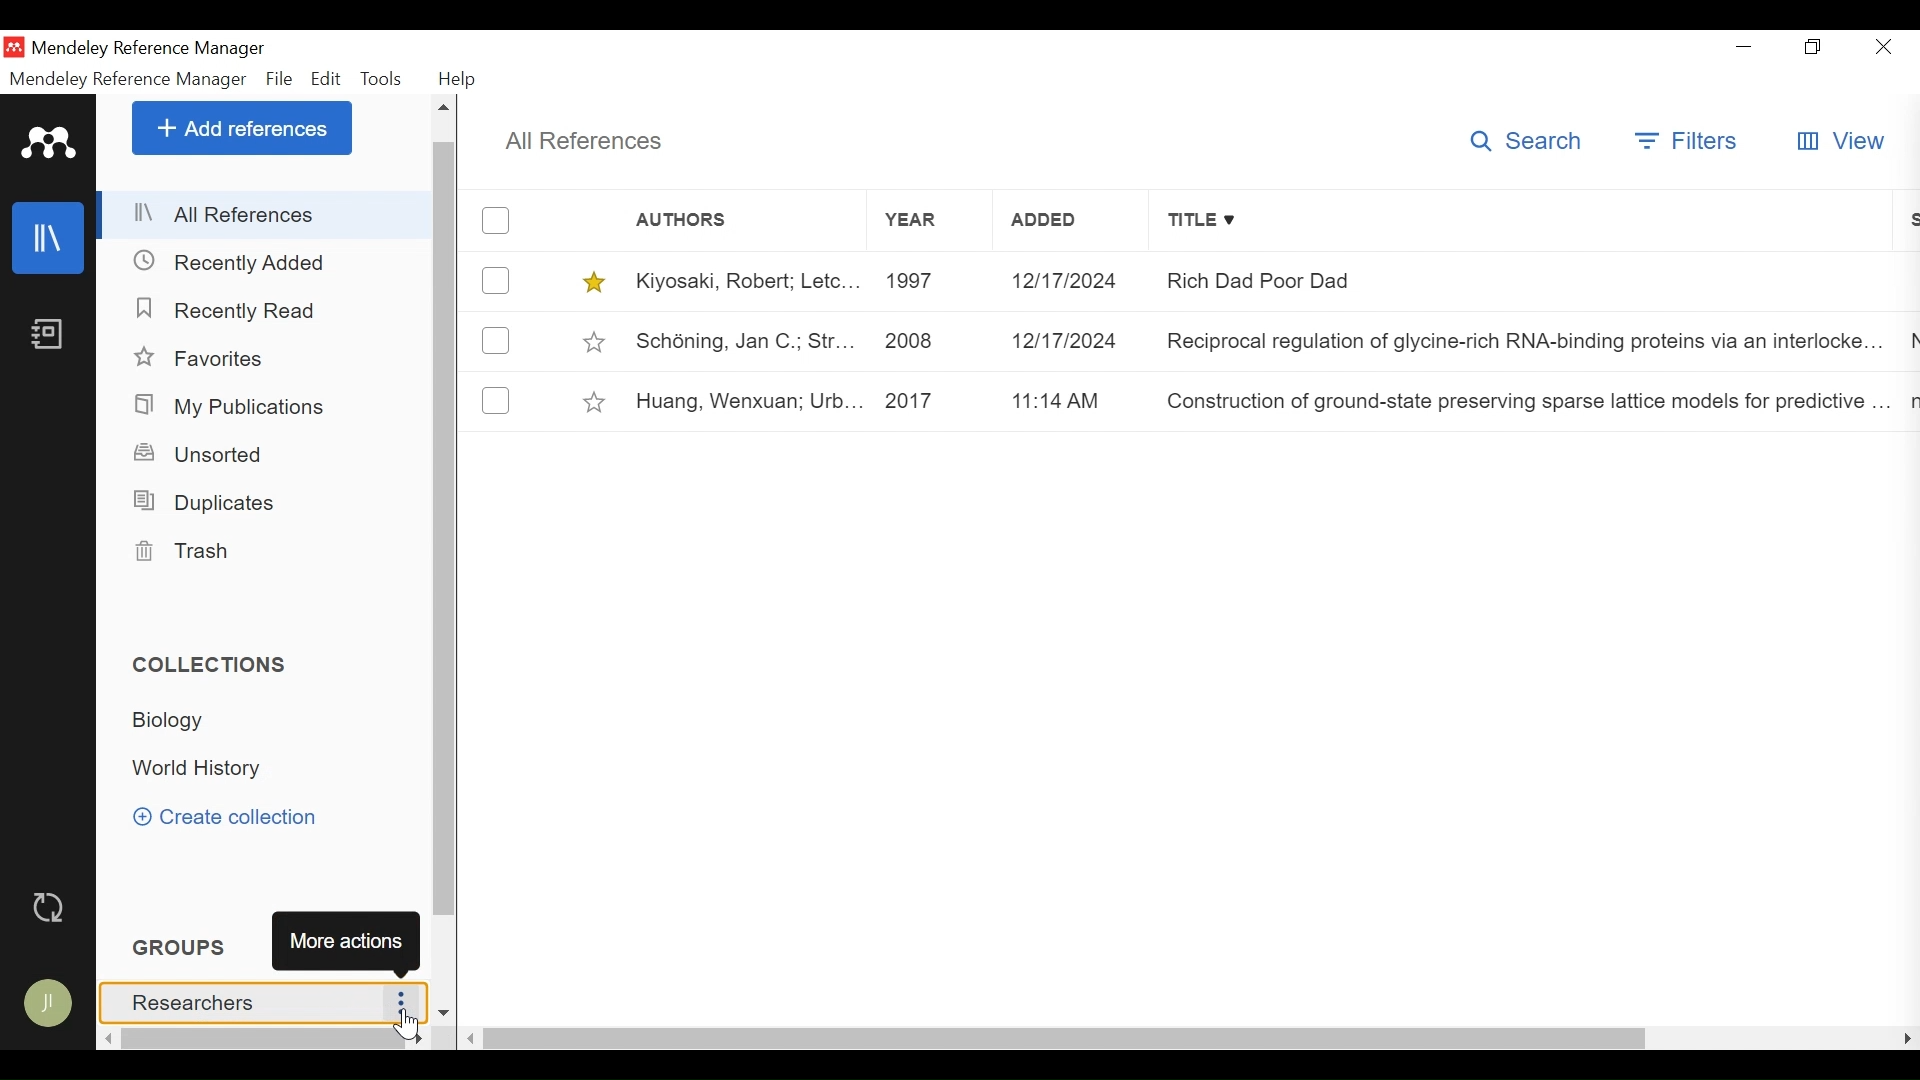 The width and height of the screenshot is (1920, 1080). What do you see at coordinates (209, 662) in the screenshot?
I see `Collections` at bounding box center [209, 662].